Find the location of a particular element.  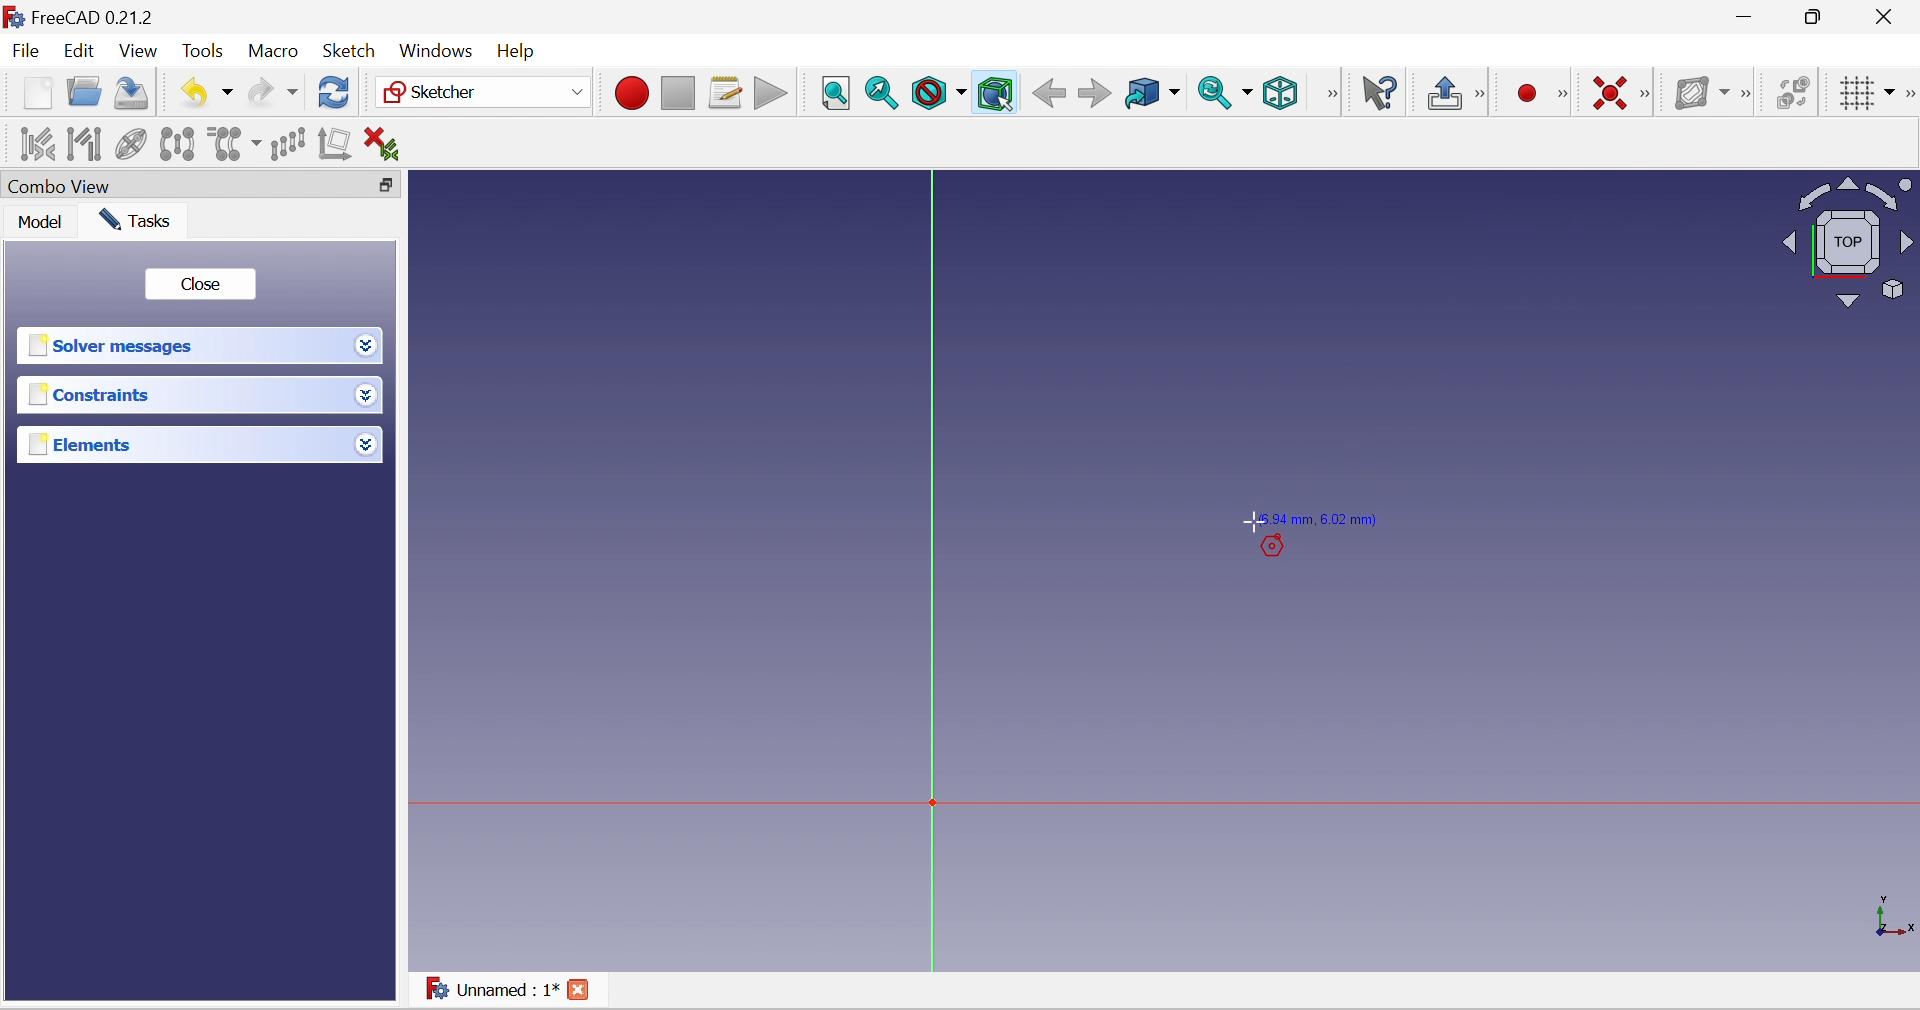

Minimize is located at coordinates (1744, 16).